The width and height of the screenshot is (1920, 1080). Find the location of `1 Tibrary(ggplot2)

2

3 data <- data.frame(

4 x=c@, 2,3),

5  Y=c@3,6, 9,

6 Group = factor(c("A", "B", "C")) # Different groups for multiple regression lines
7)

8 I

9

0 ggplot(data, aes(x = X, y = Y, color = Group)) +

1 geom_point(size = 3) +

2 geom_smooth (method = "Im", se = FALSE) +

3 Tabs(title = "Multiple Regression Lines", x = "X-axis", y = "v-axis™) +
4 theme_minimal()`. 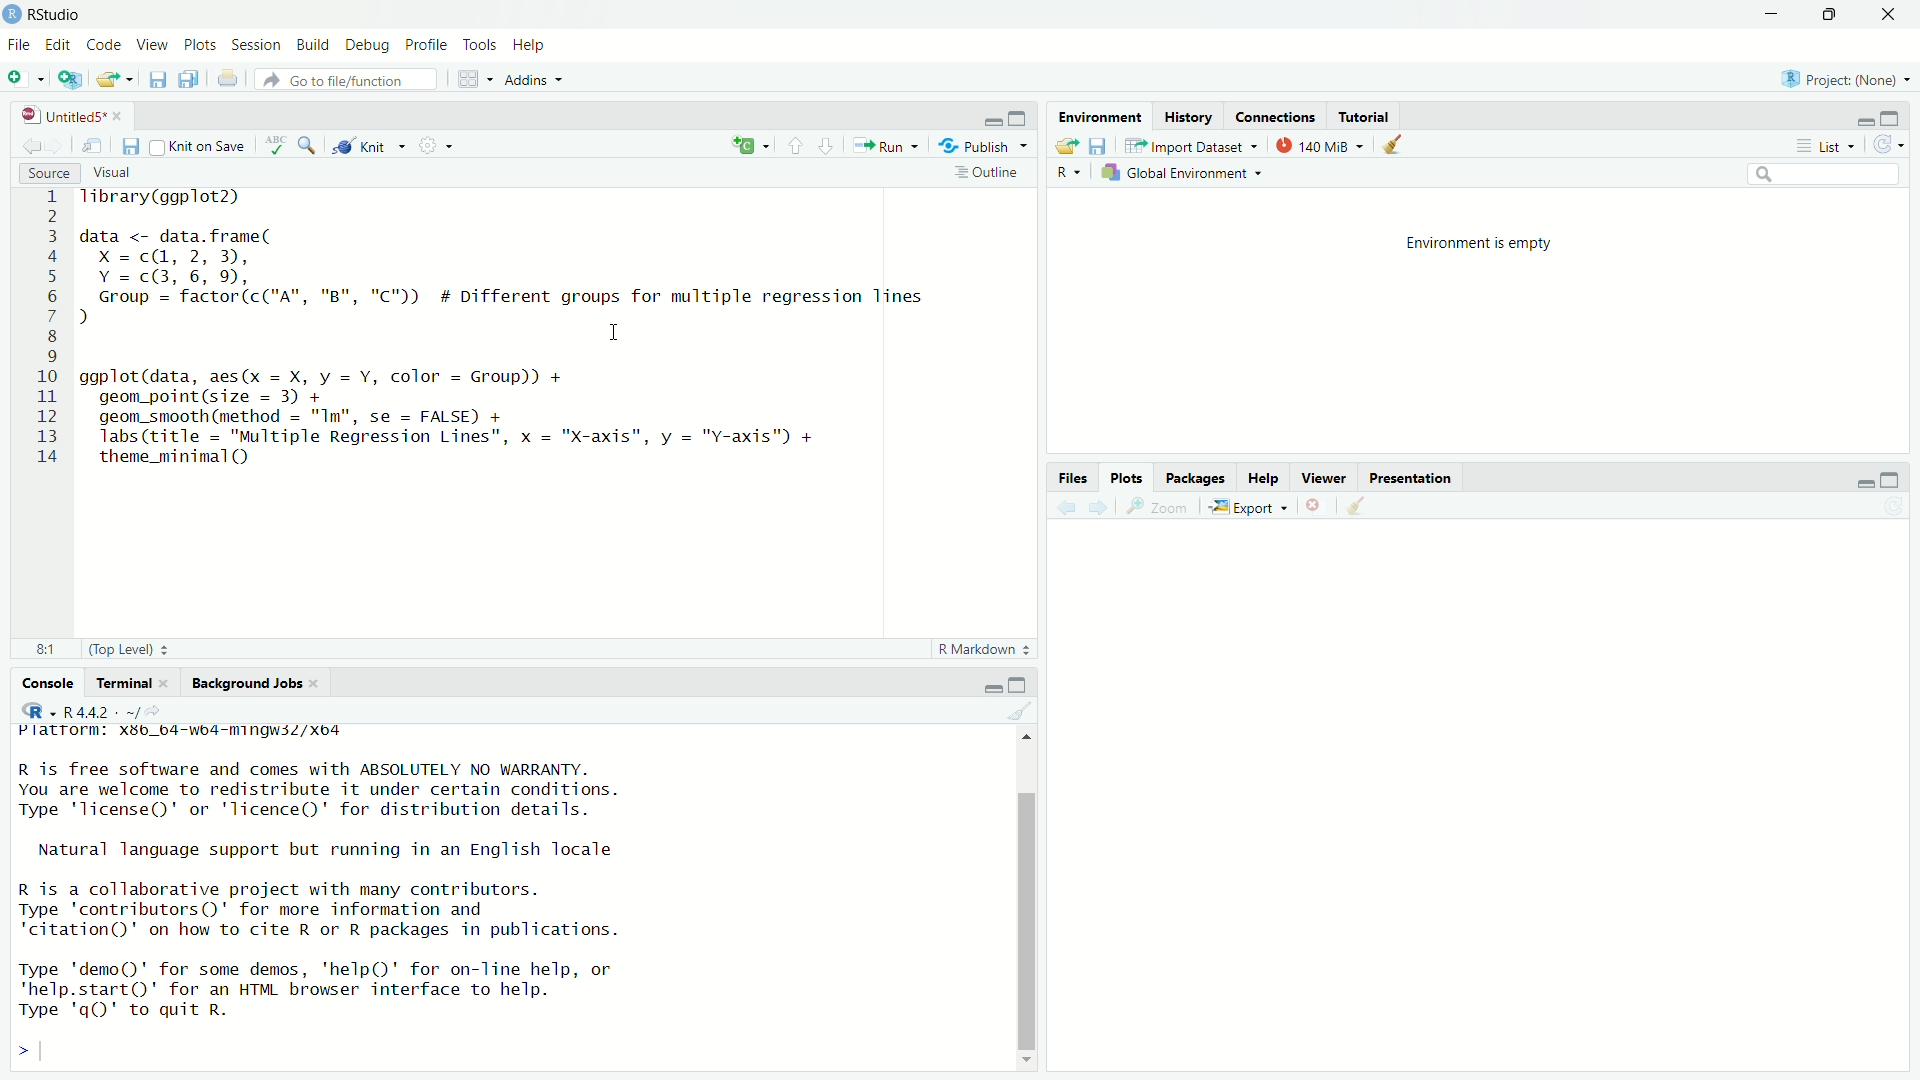

1 Tibrary(ggplot2)

2

3 data <- data.frame(

4 x=c@, 2,3),

5  Y=c@3,6, 9,

6 Group = factor(c("A", "B", "C")) # Different groups for multiple regression lines
7)

8 I

9

0 ggplot(data, aes(x = X, y = Y, color = Group)) +

1 geom_point(size = 3) +

2 geom_smooth (method = "Im", se = FALSE) +

3 Tabs(title = "Multiple Regression Lines", x = "X-axis", y = "v-axis™) +
4 theme_minimal() is located at coordinates (467, 337).